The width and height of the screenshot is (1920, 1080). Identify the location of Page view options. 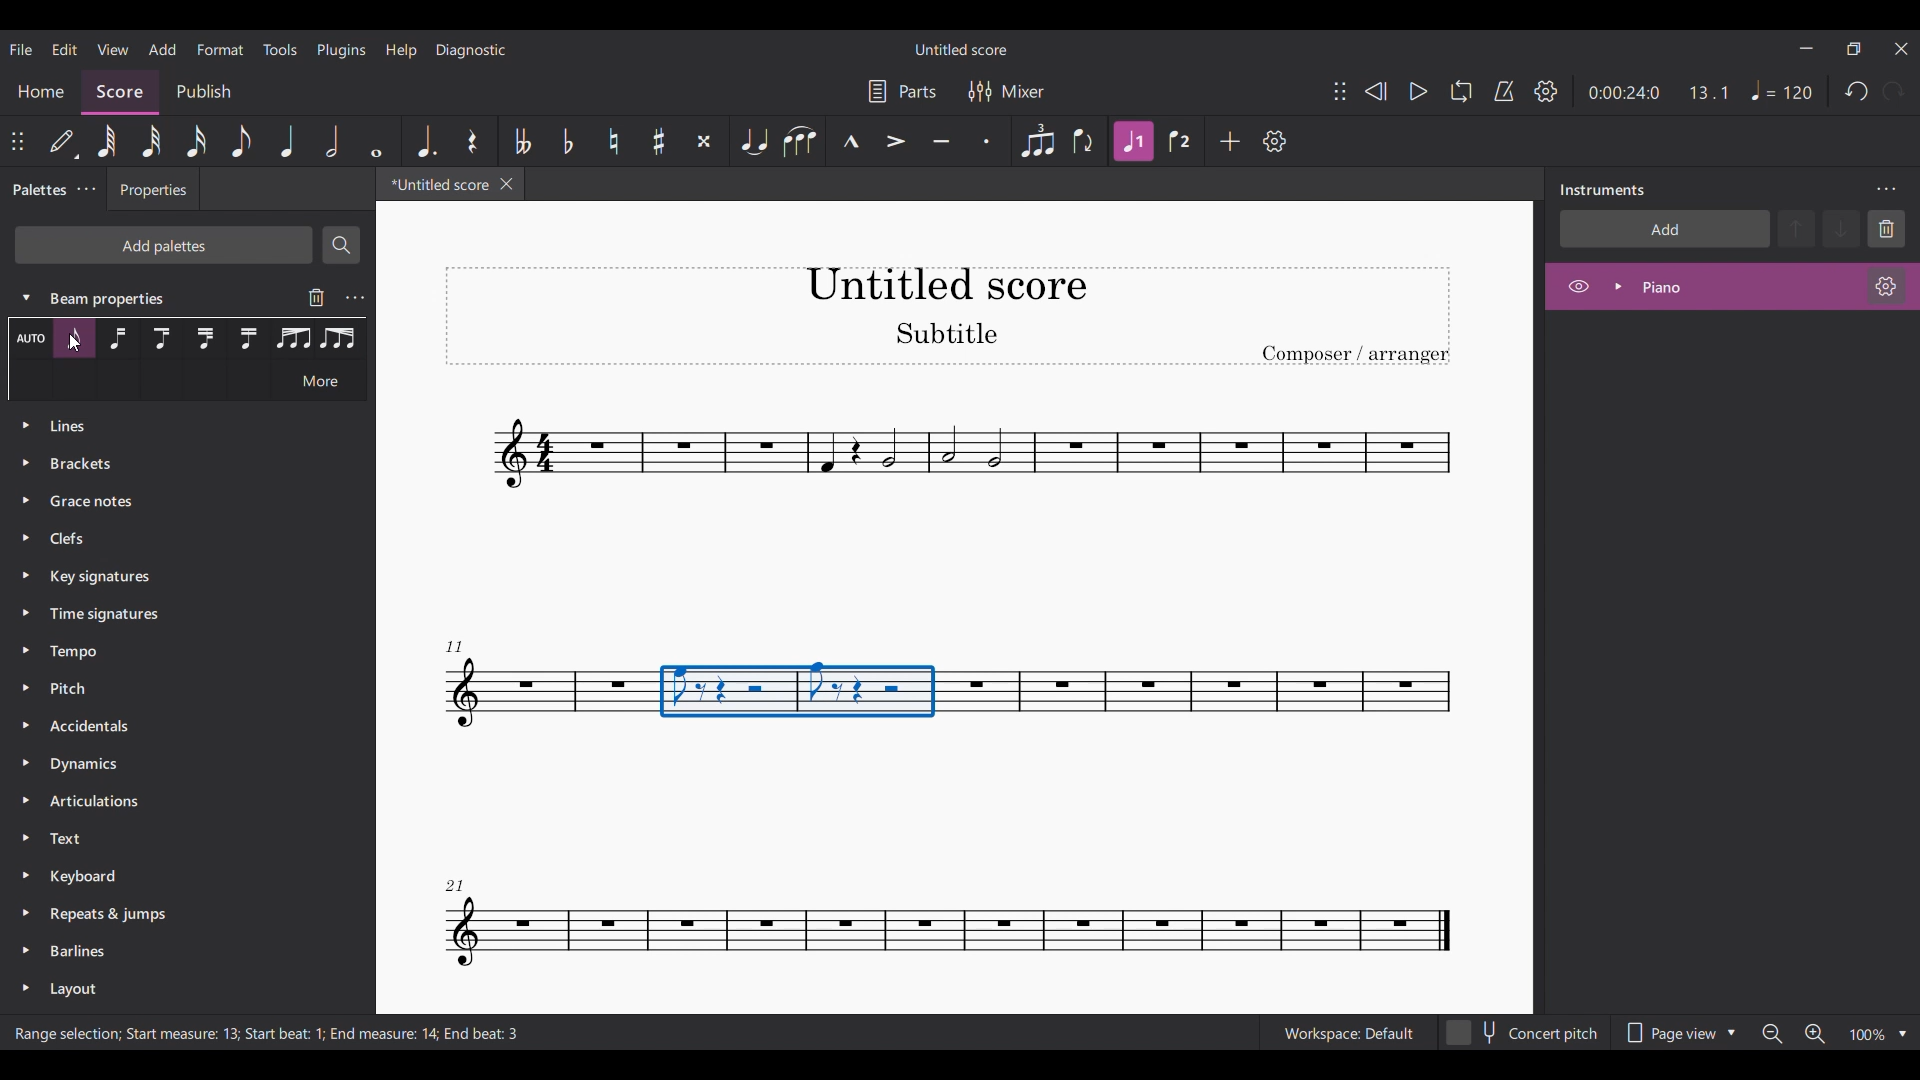
(1682, 1027).